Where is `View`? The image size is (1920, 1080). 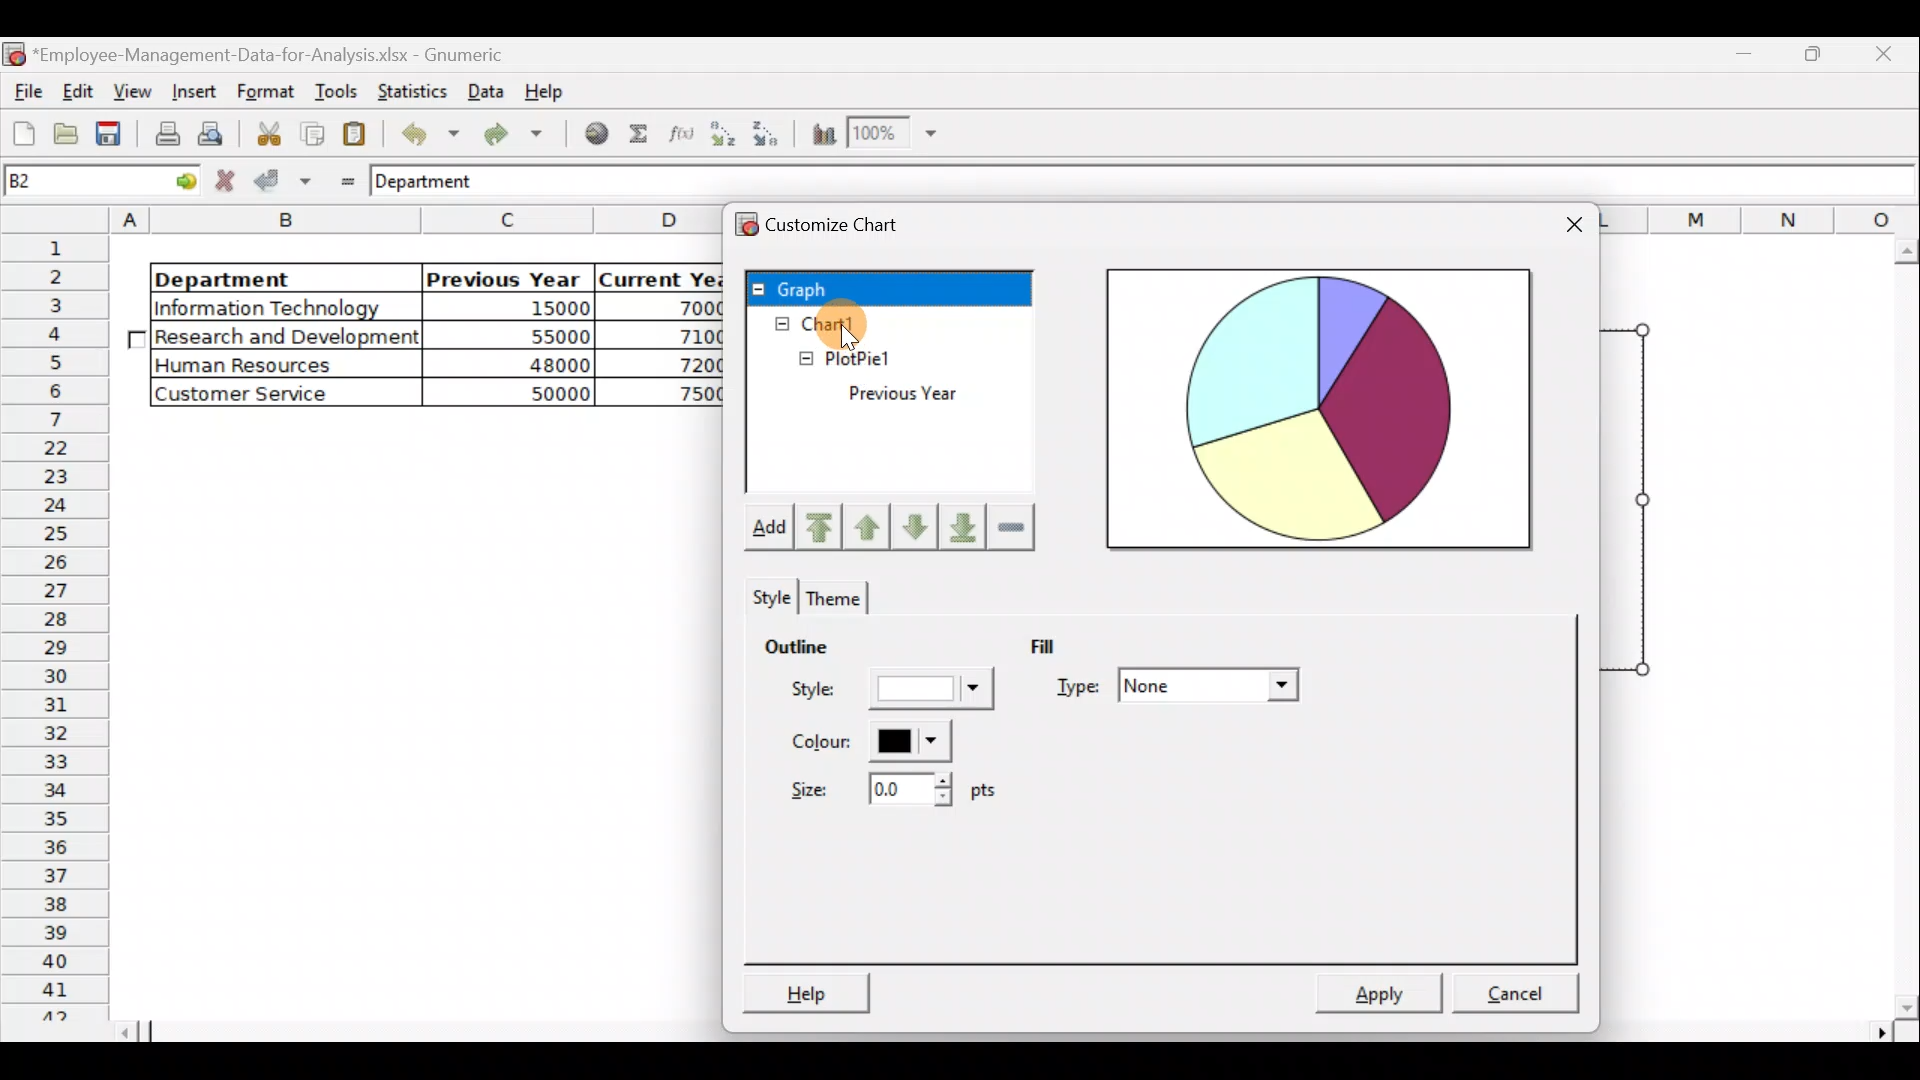
View is located at coordinates (136, 89).